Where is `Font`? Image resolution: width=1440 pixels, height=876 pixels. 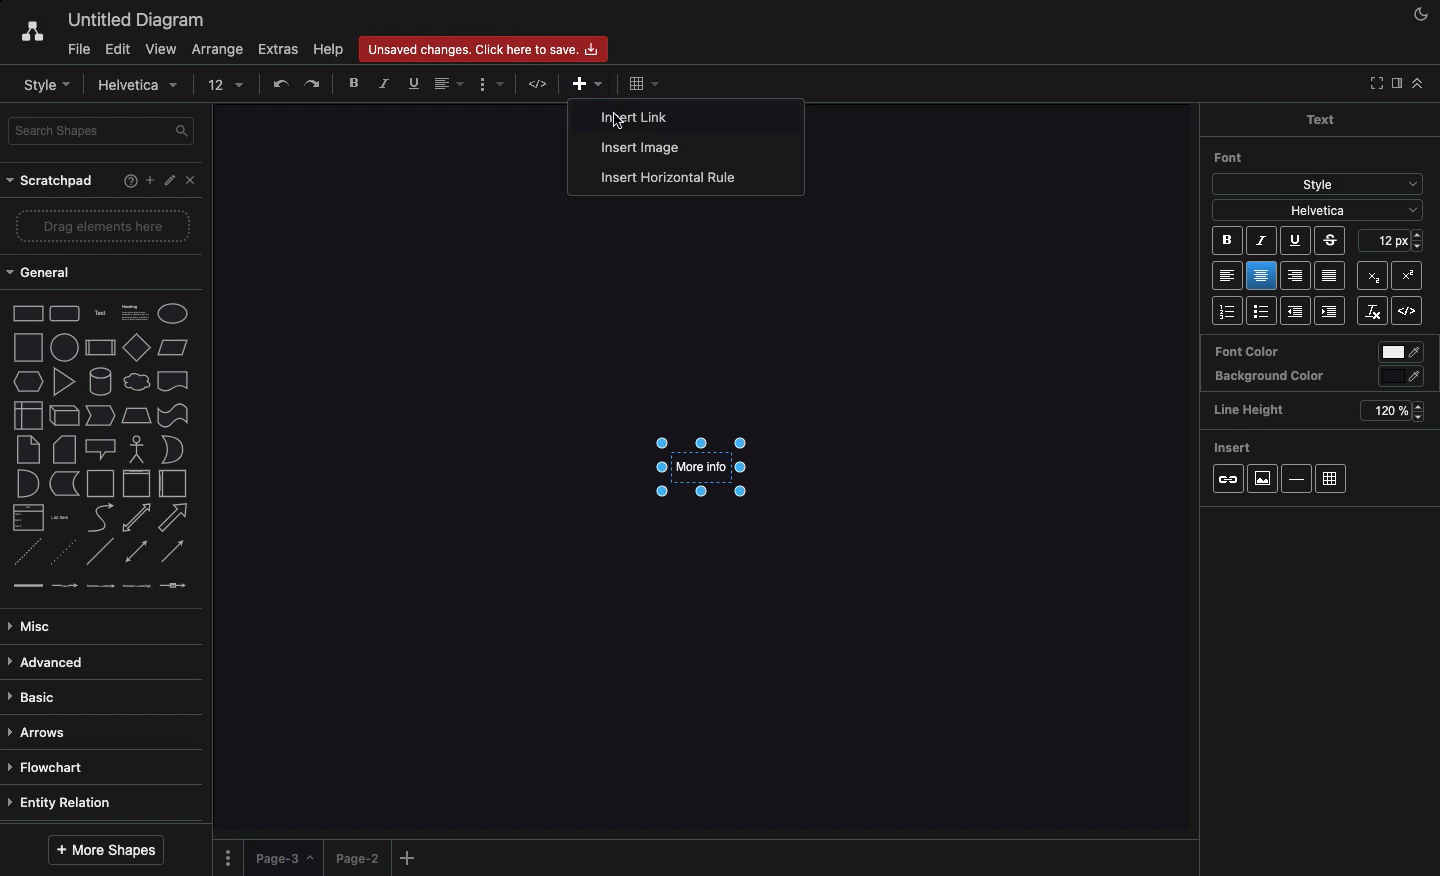
Font is located at coordinates (1230, 157).